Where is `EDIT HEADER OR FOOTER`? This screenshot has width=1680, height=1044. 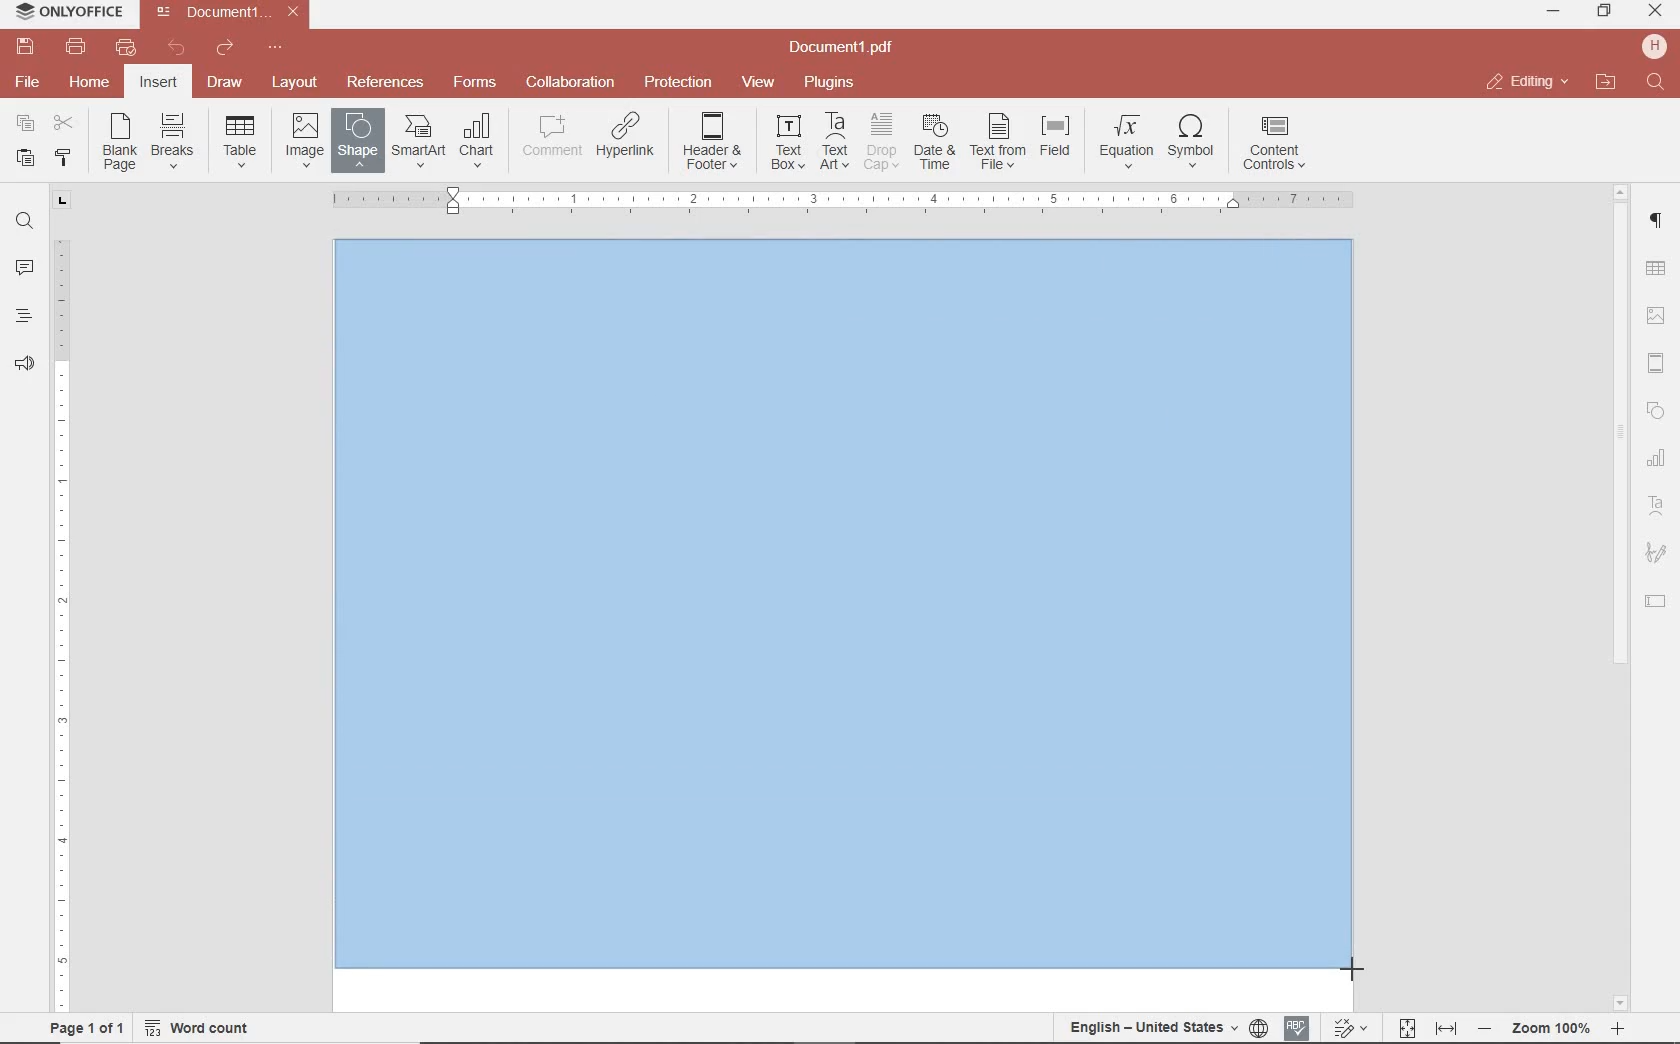 EDIT HEADER OR FOOTER is located at coordinates (714, 142).